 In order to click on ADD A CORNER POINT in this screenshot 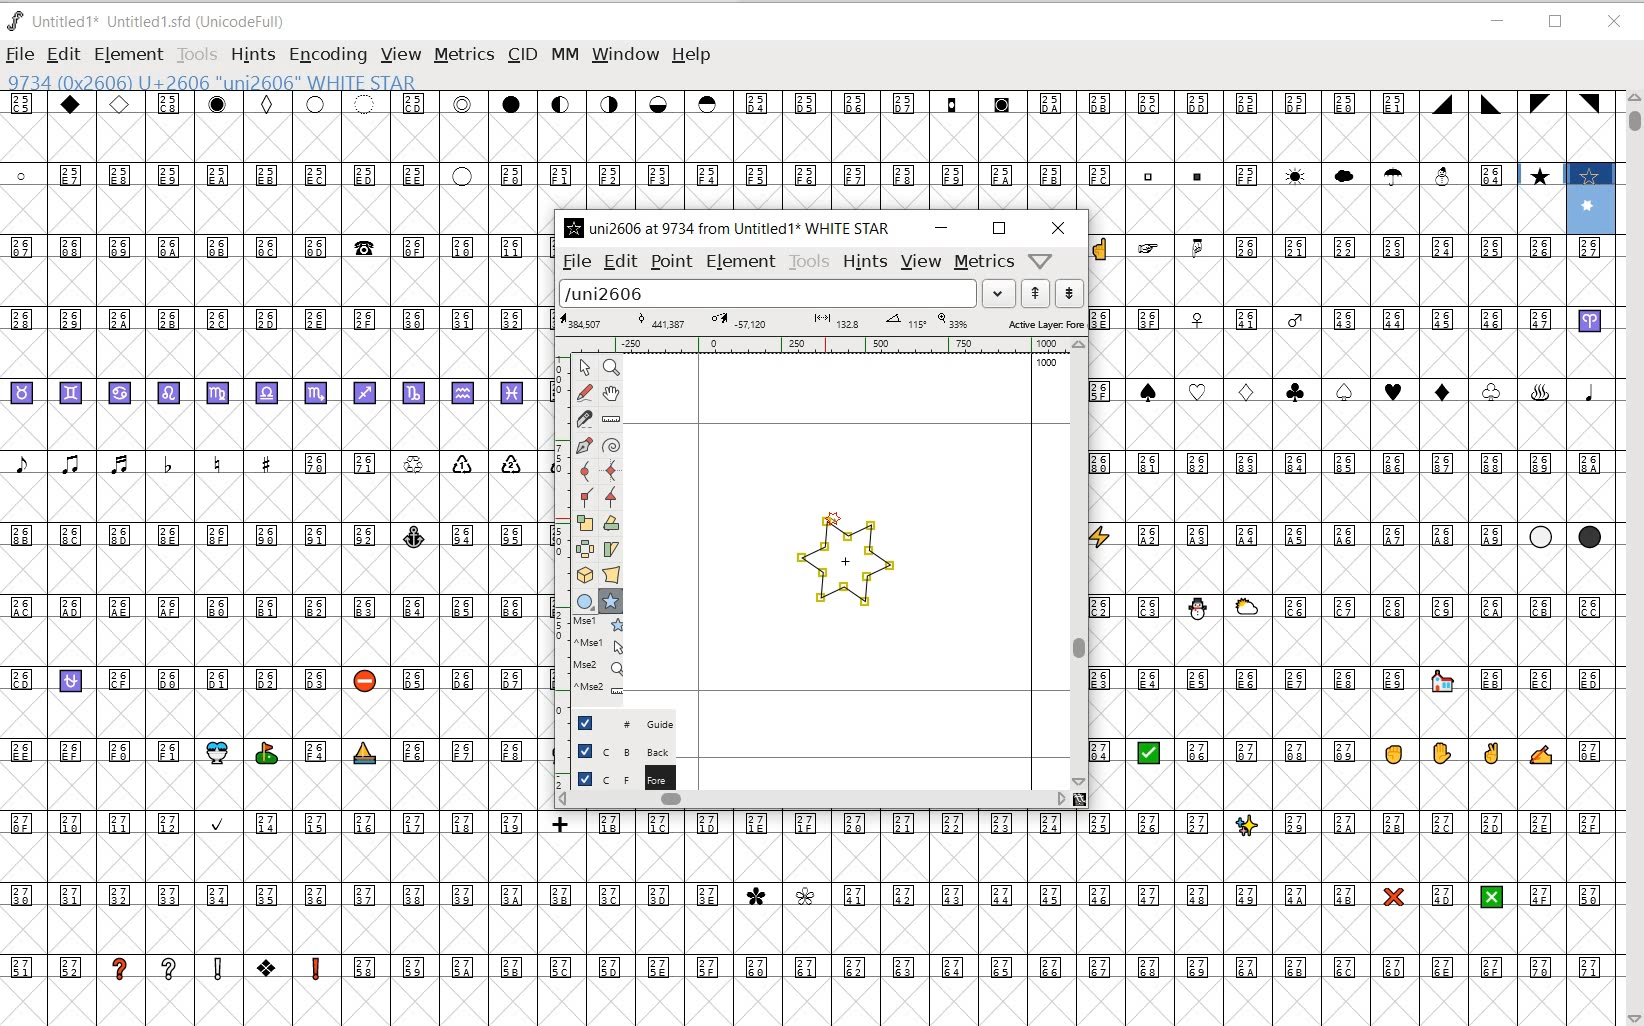, I will do `click(588, 499)`.